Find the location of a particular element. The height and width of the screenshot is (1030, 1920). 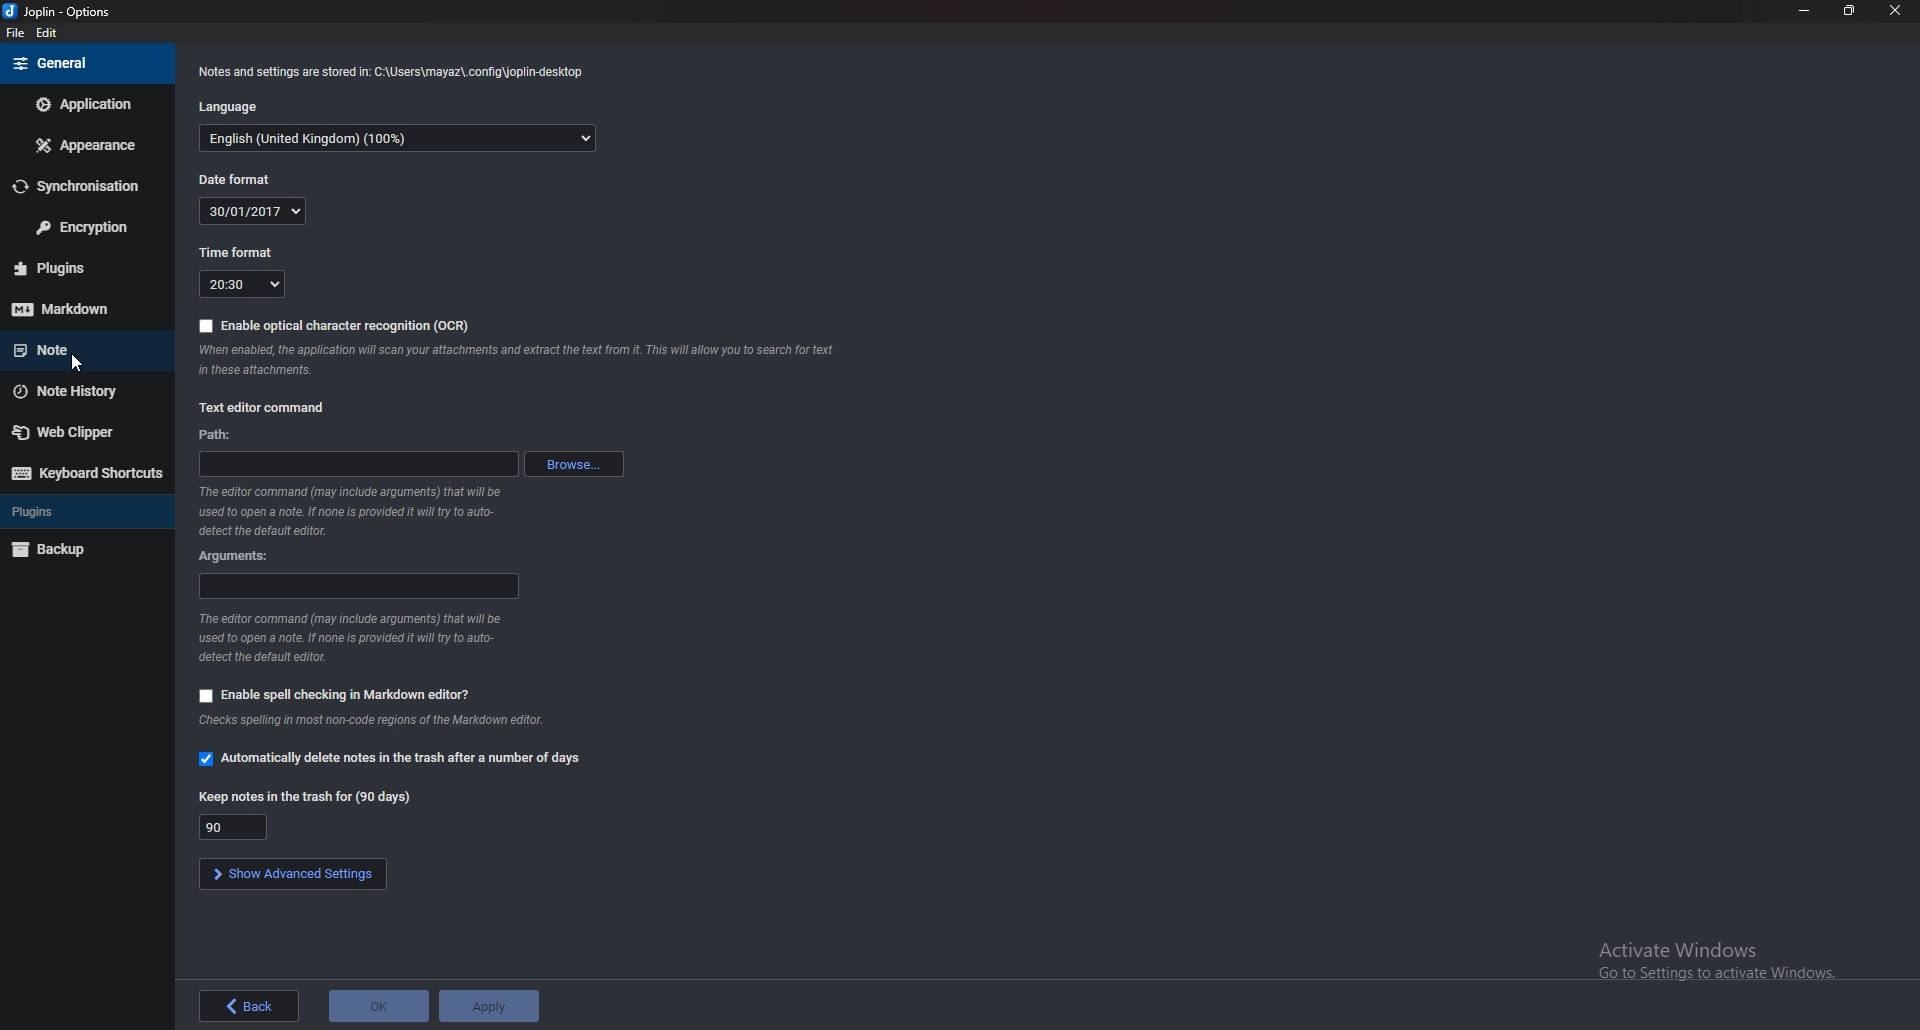

cursor is located at coordinates (79, 364).